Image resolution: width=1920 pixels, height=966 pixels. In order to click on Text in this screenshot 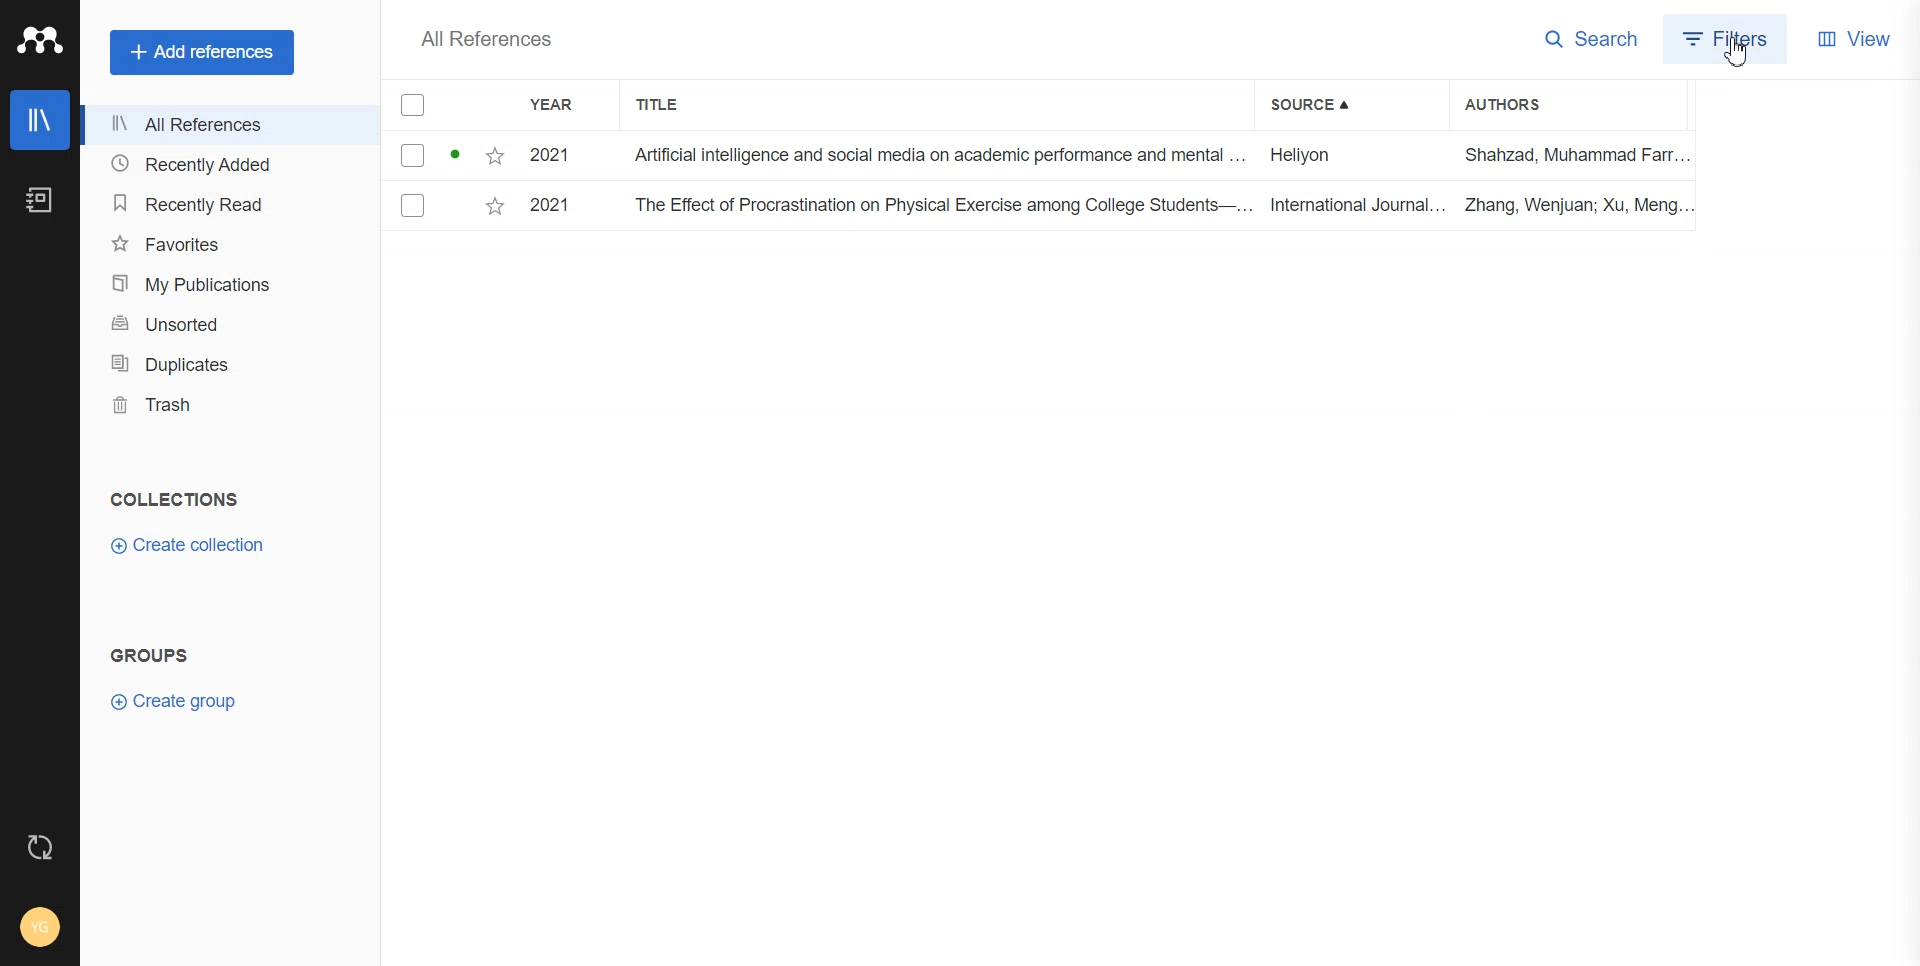, I will do `click(178, 499)`.